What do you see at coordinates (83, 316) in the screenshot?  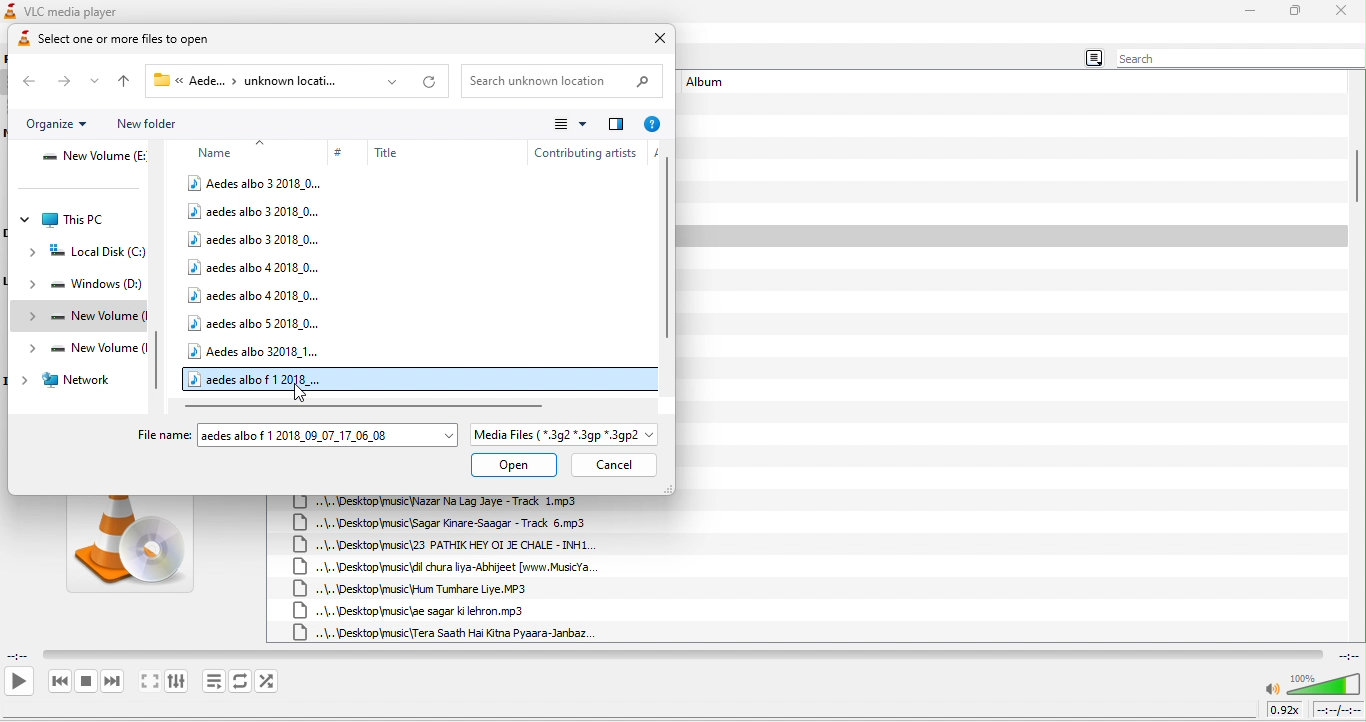 I see `new volume (` at bounding box center [83, 316].